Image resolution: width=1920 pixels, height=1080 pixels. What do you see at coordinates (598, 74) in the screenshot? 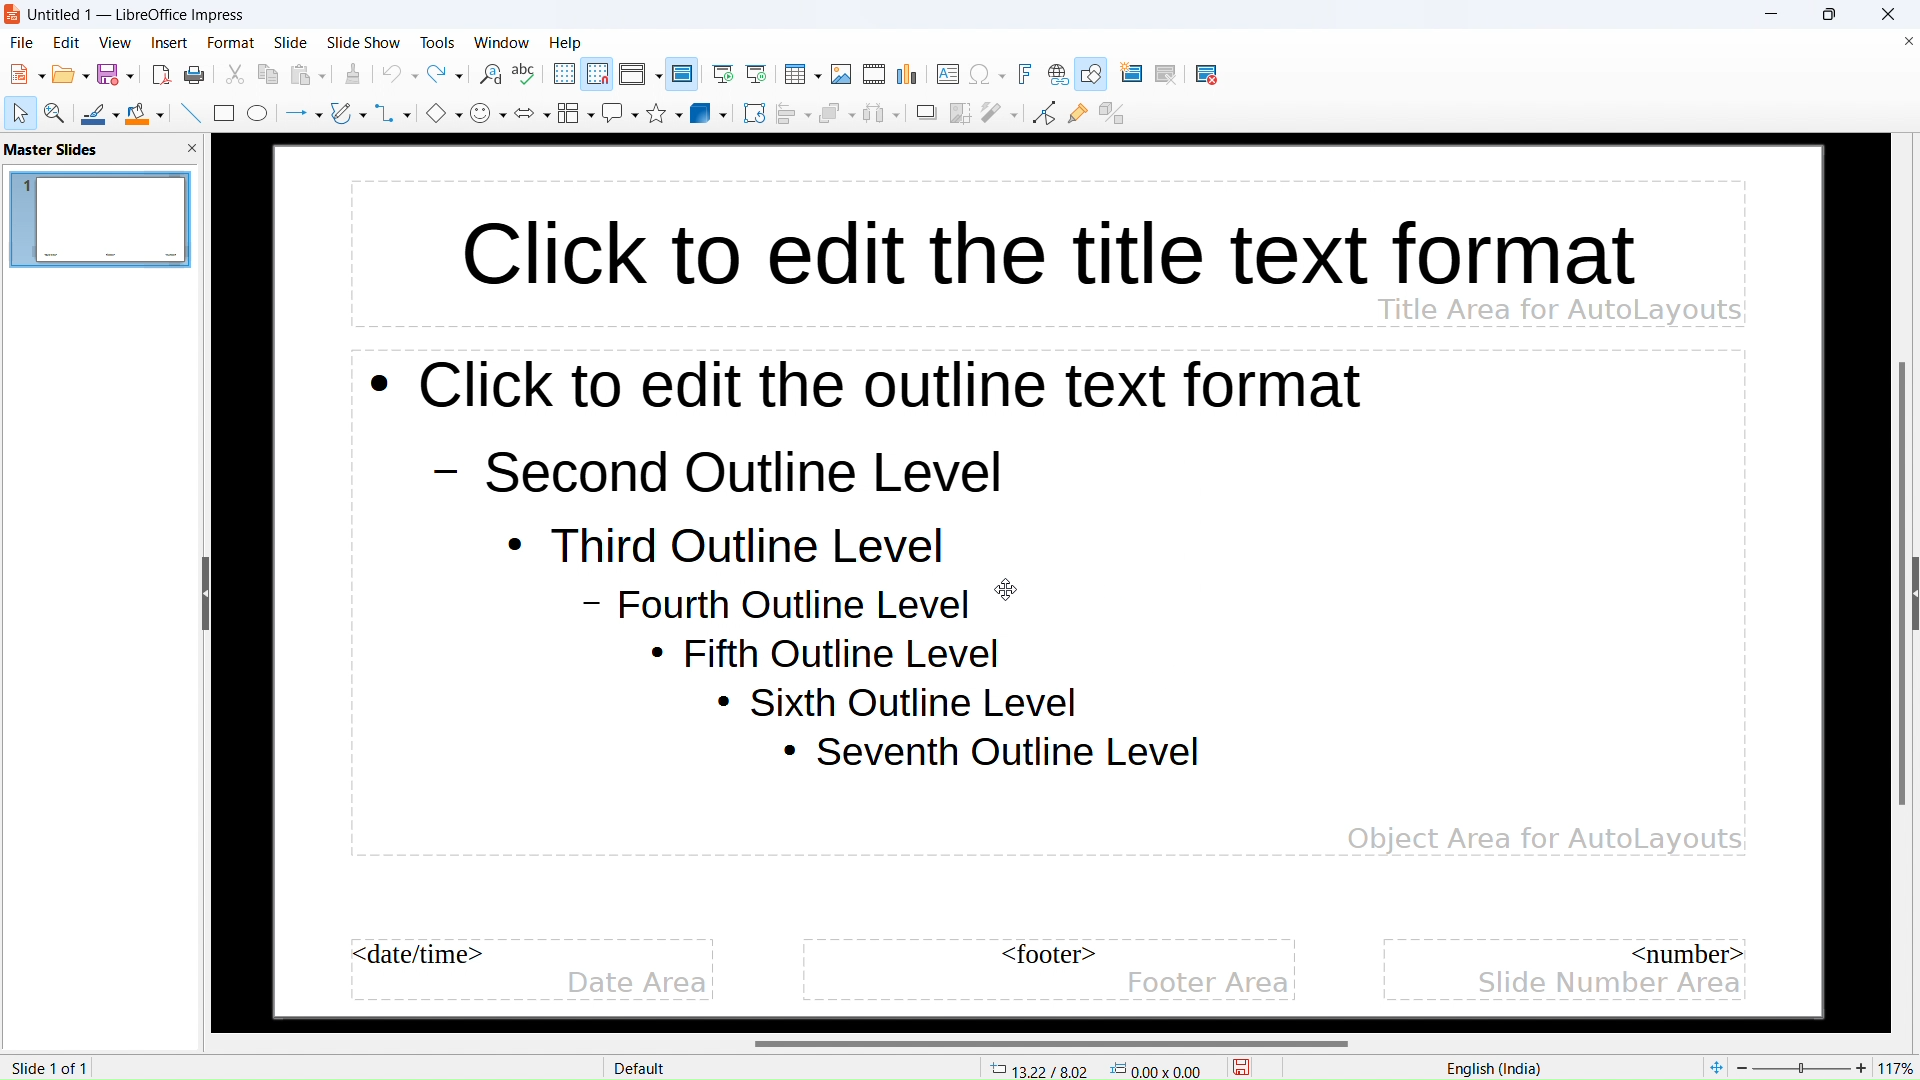
I see `snap to grid` at bounding box center [598, 74].